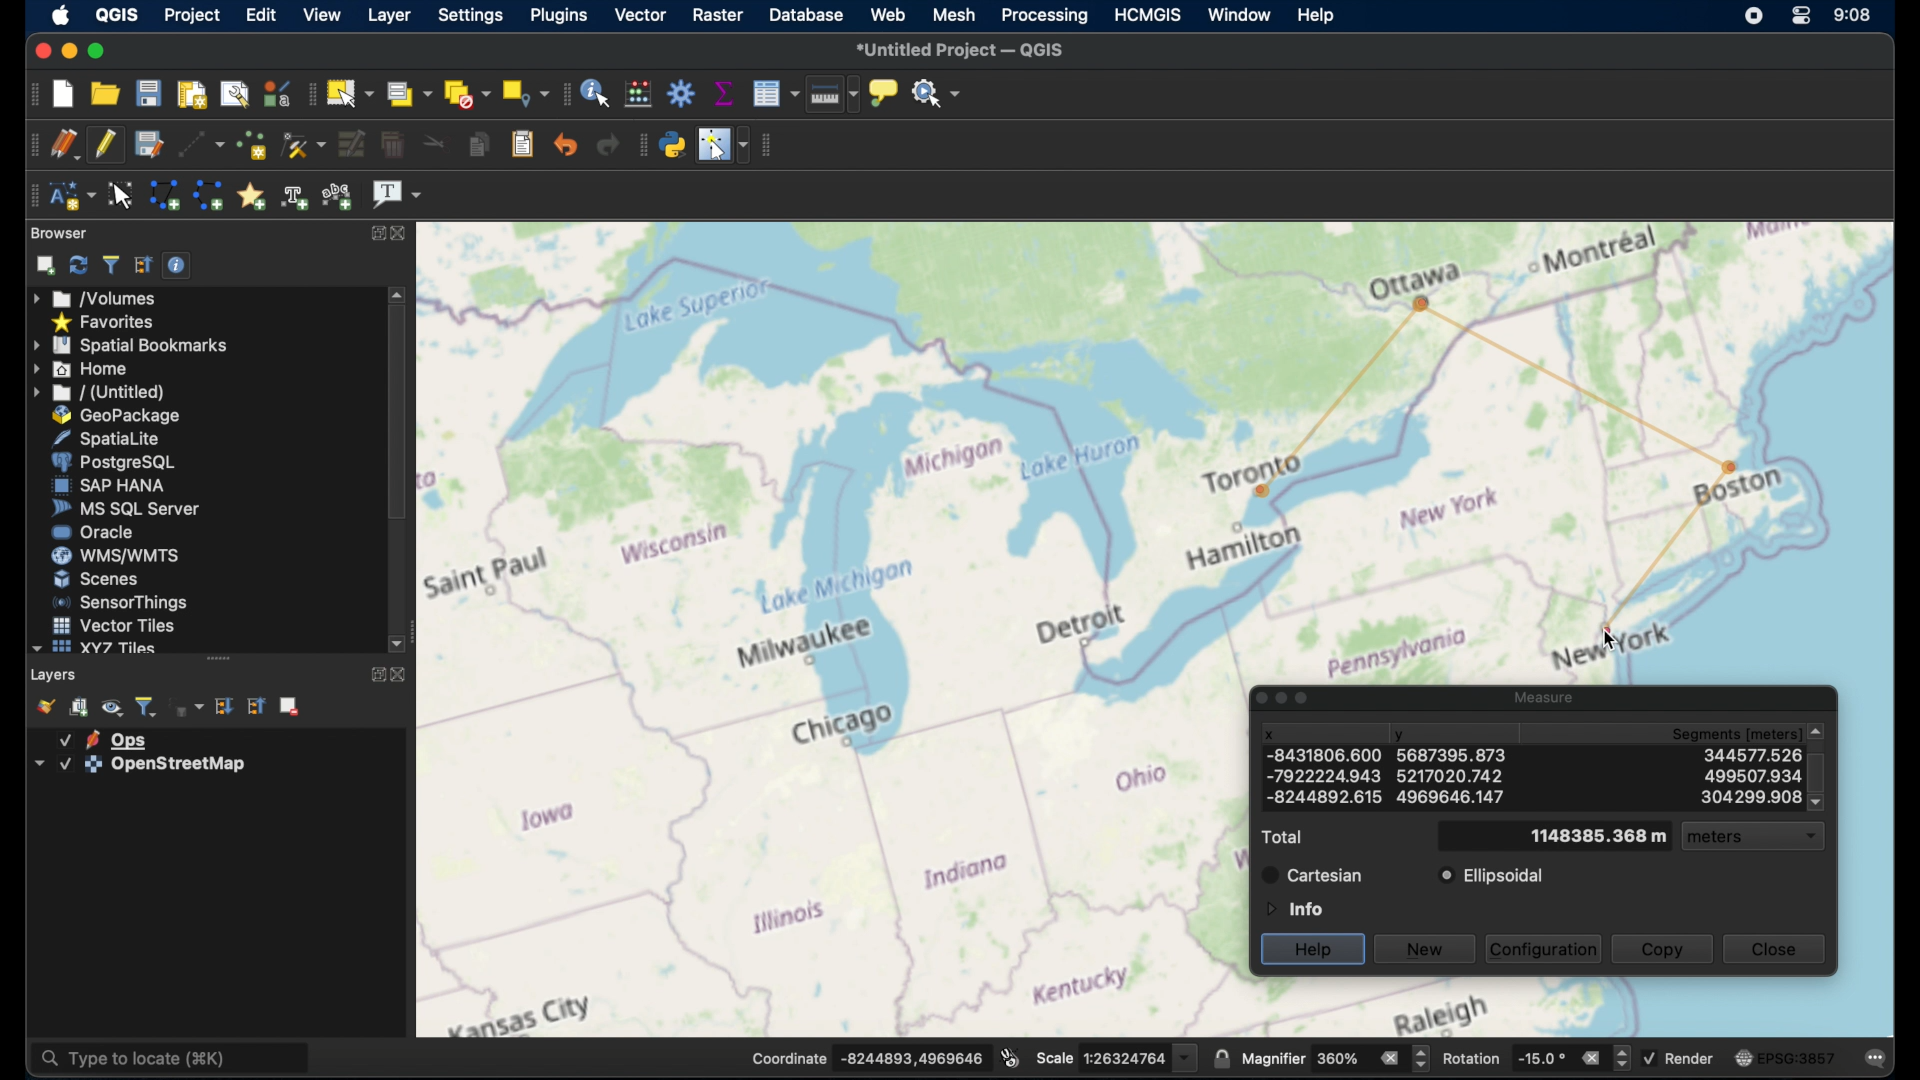 Image resolution: width=1920 pixels, height=1080 pixels. I want to click on segments, so click(1751, 774).